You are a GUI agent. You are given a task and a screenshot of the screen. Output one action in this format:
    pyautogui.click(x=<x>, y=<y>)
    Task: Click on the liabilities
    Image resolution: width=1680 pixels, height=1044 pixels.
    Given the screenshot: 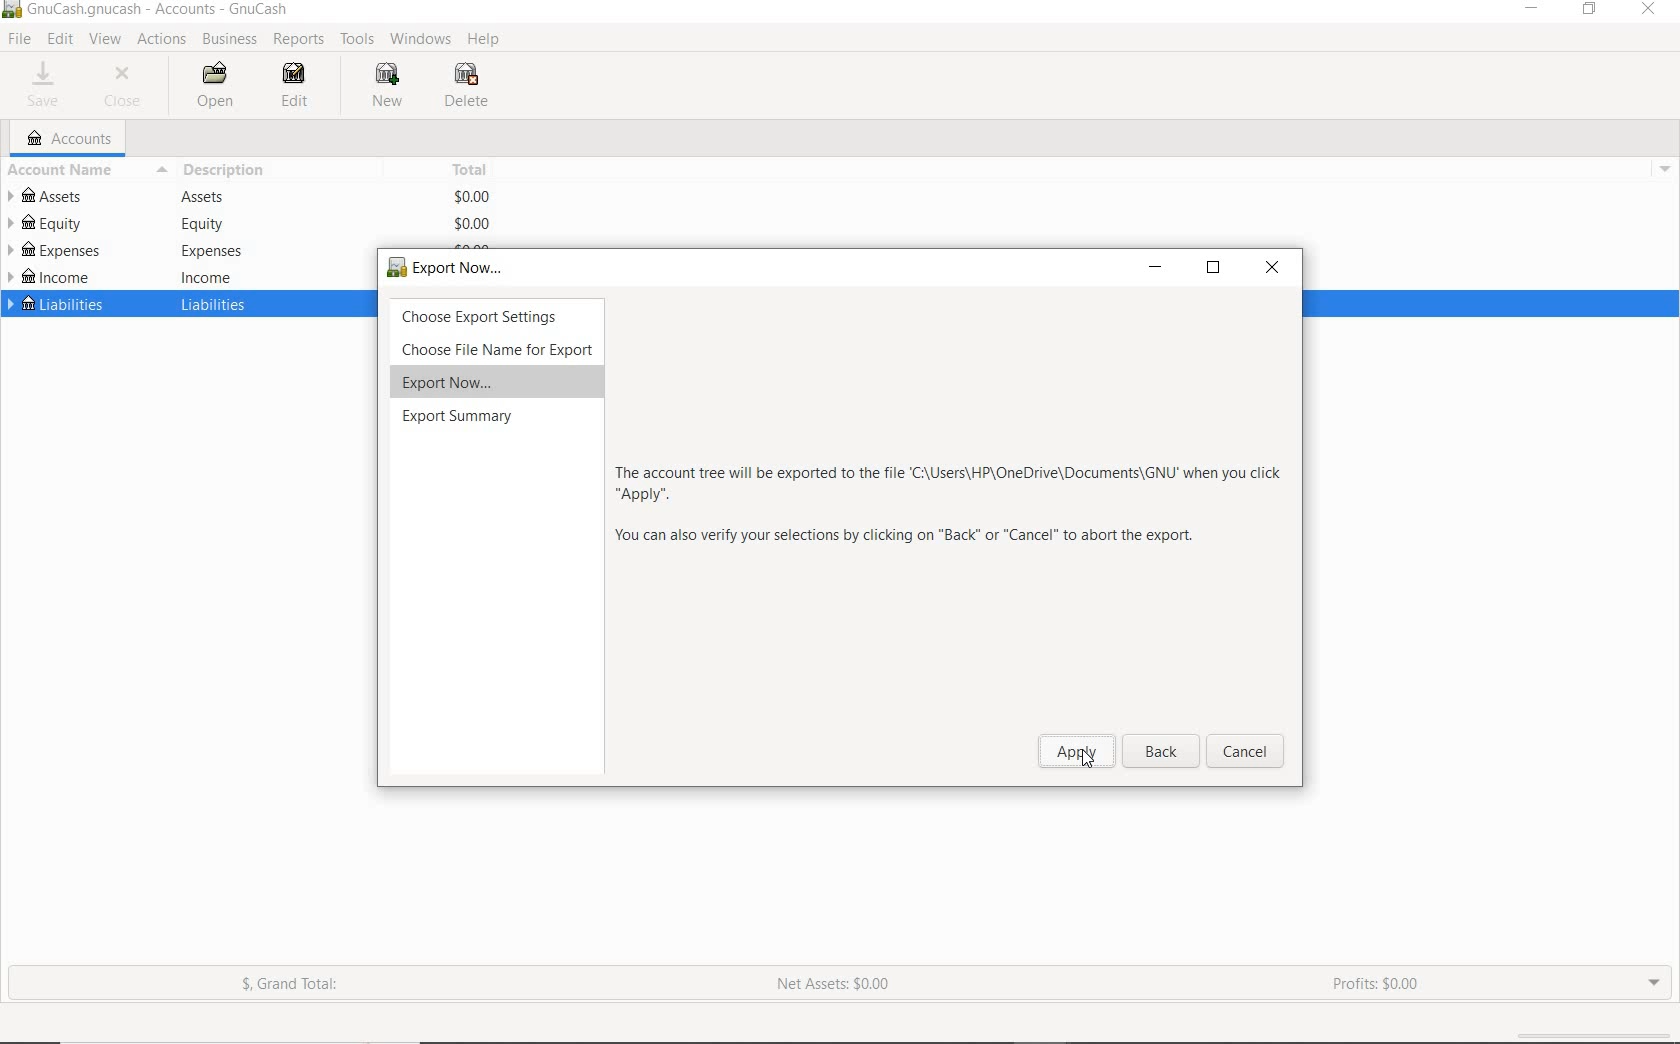 What is the action you would take?
    pyautogui.click(x=217, y=303)
    